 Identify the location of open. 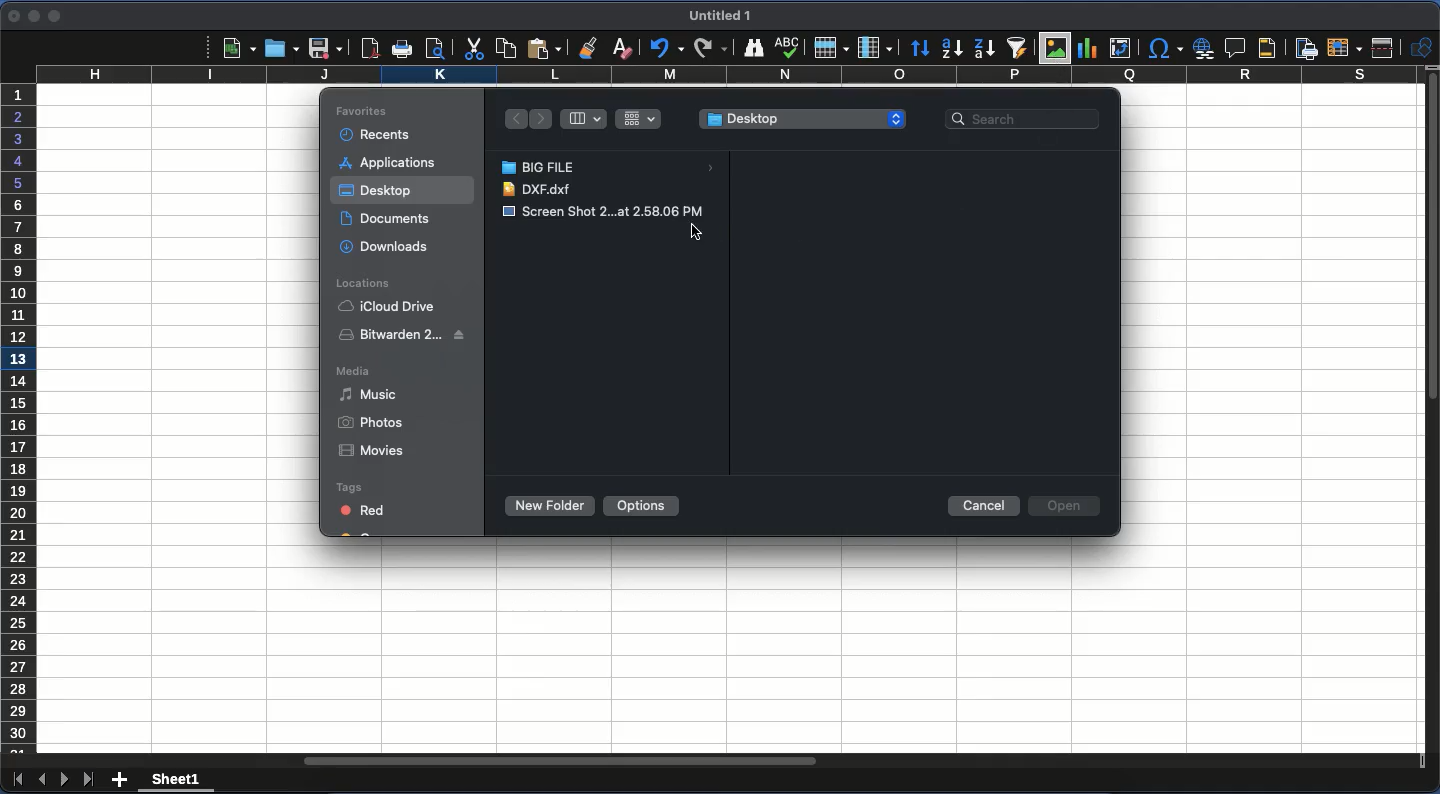
(1067, 505).